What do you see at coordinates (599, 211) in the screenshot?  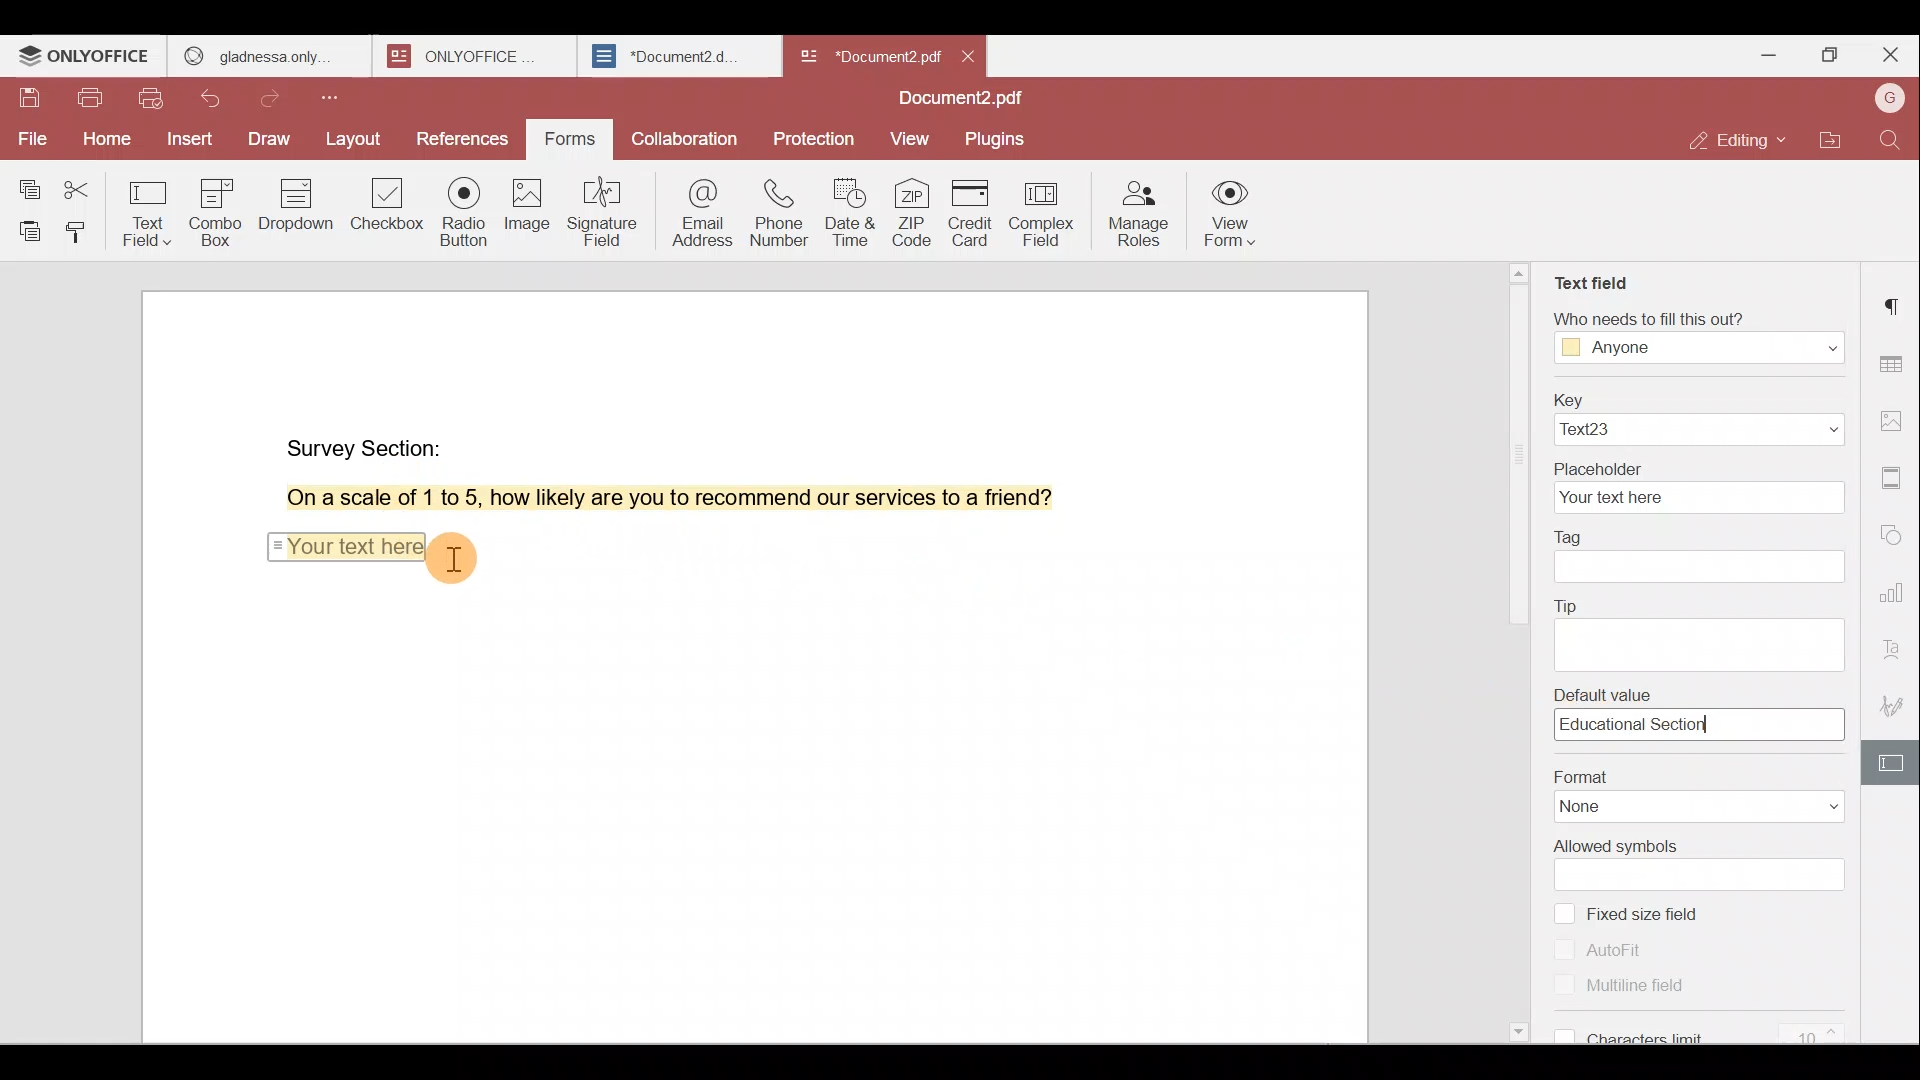 I see `Signature field` at bounding box center [599, 211].